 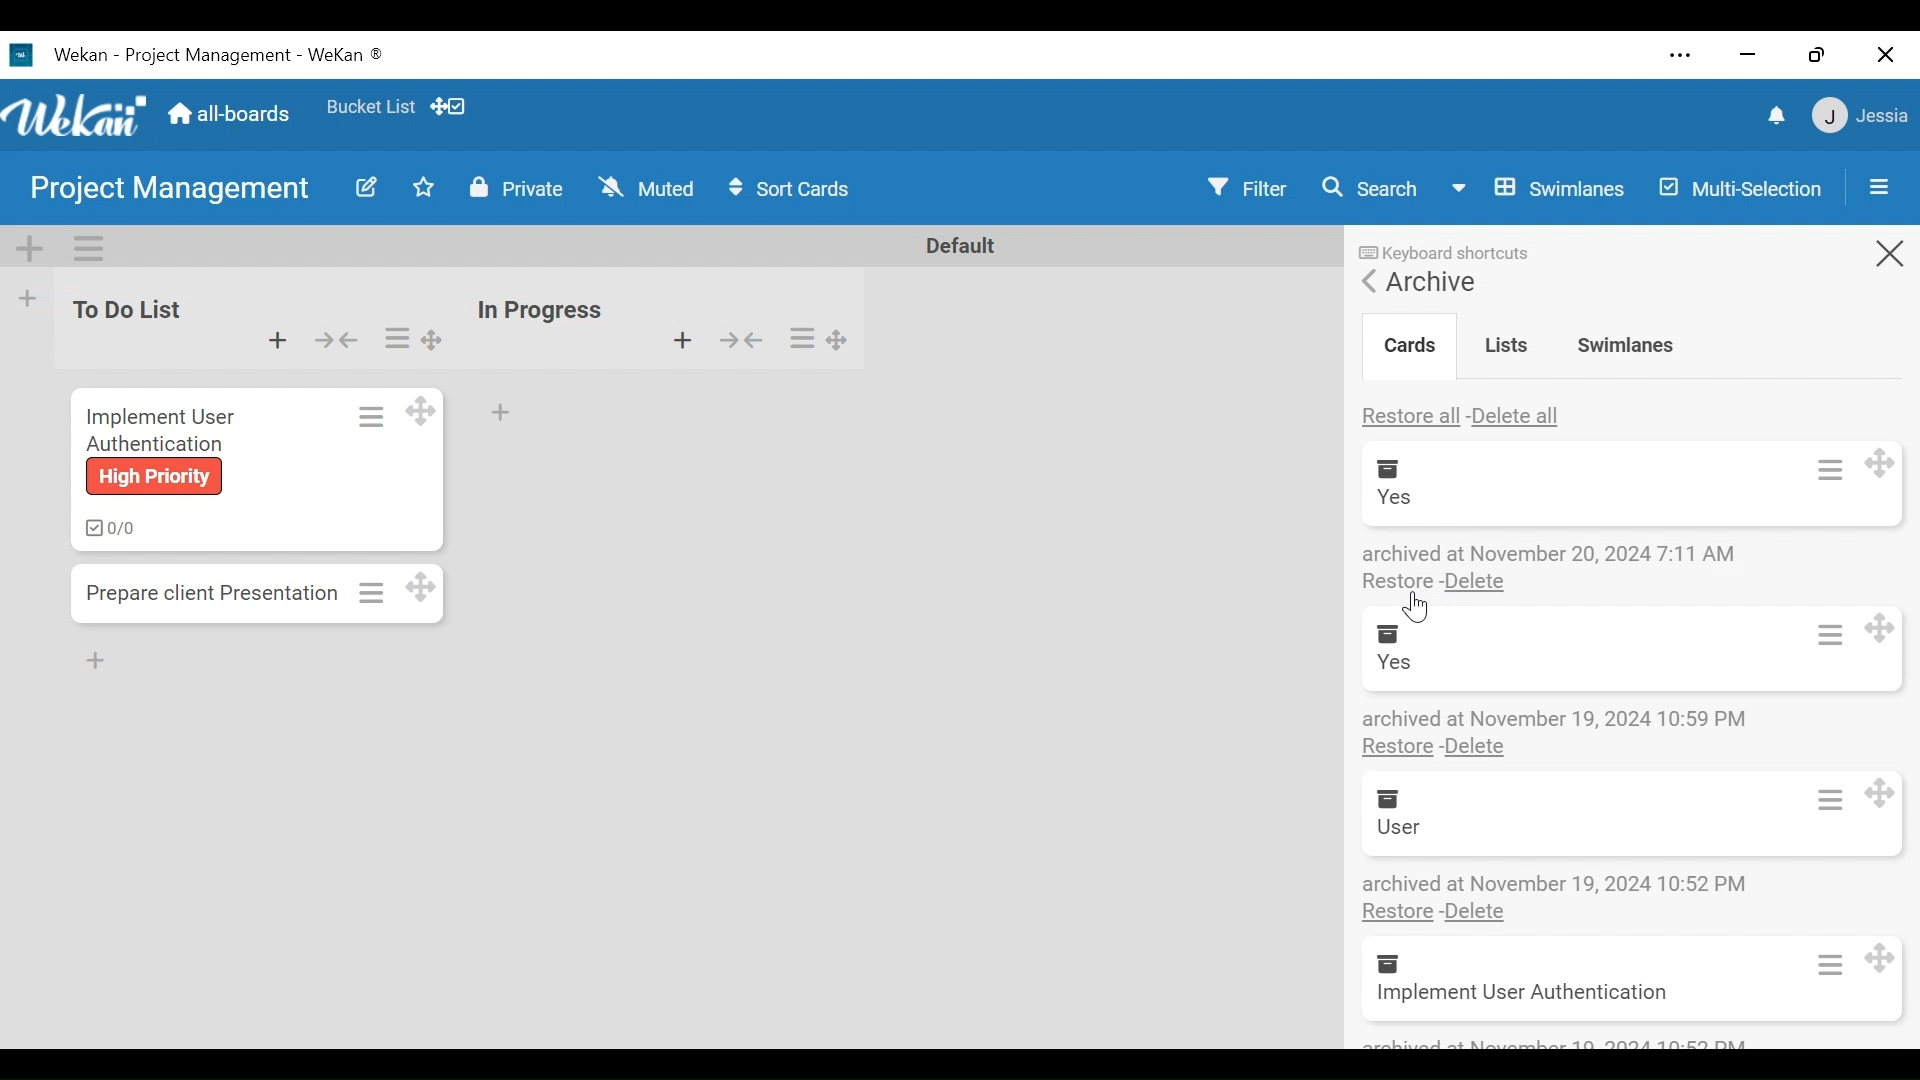 I want to click on Restore, so click(x=1399, y=748).